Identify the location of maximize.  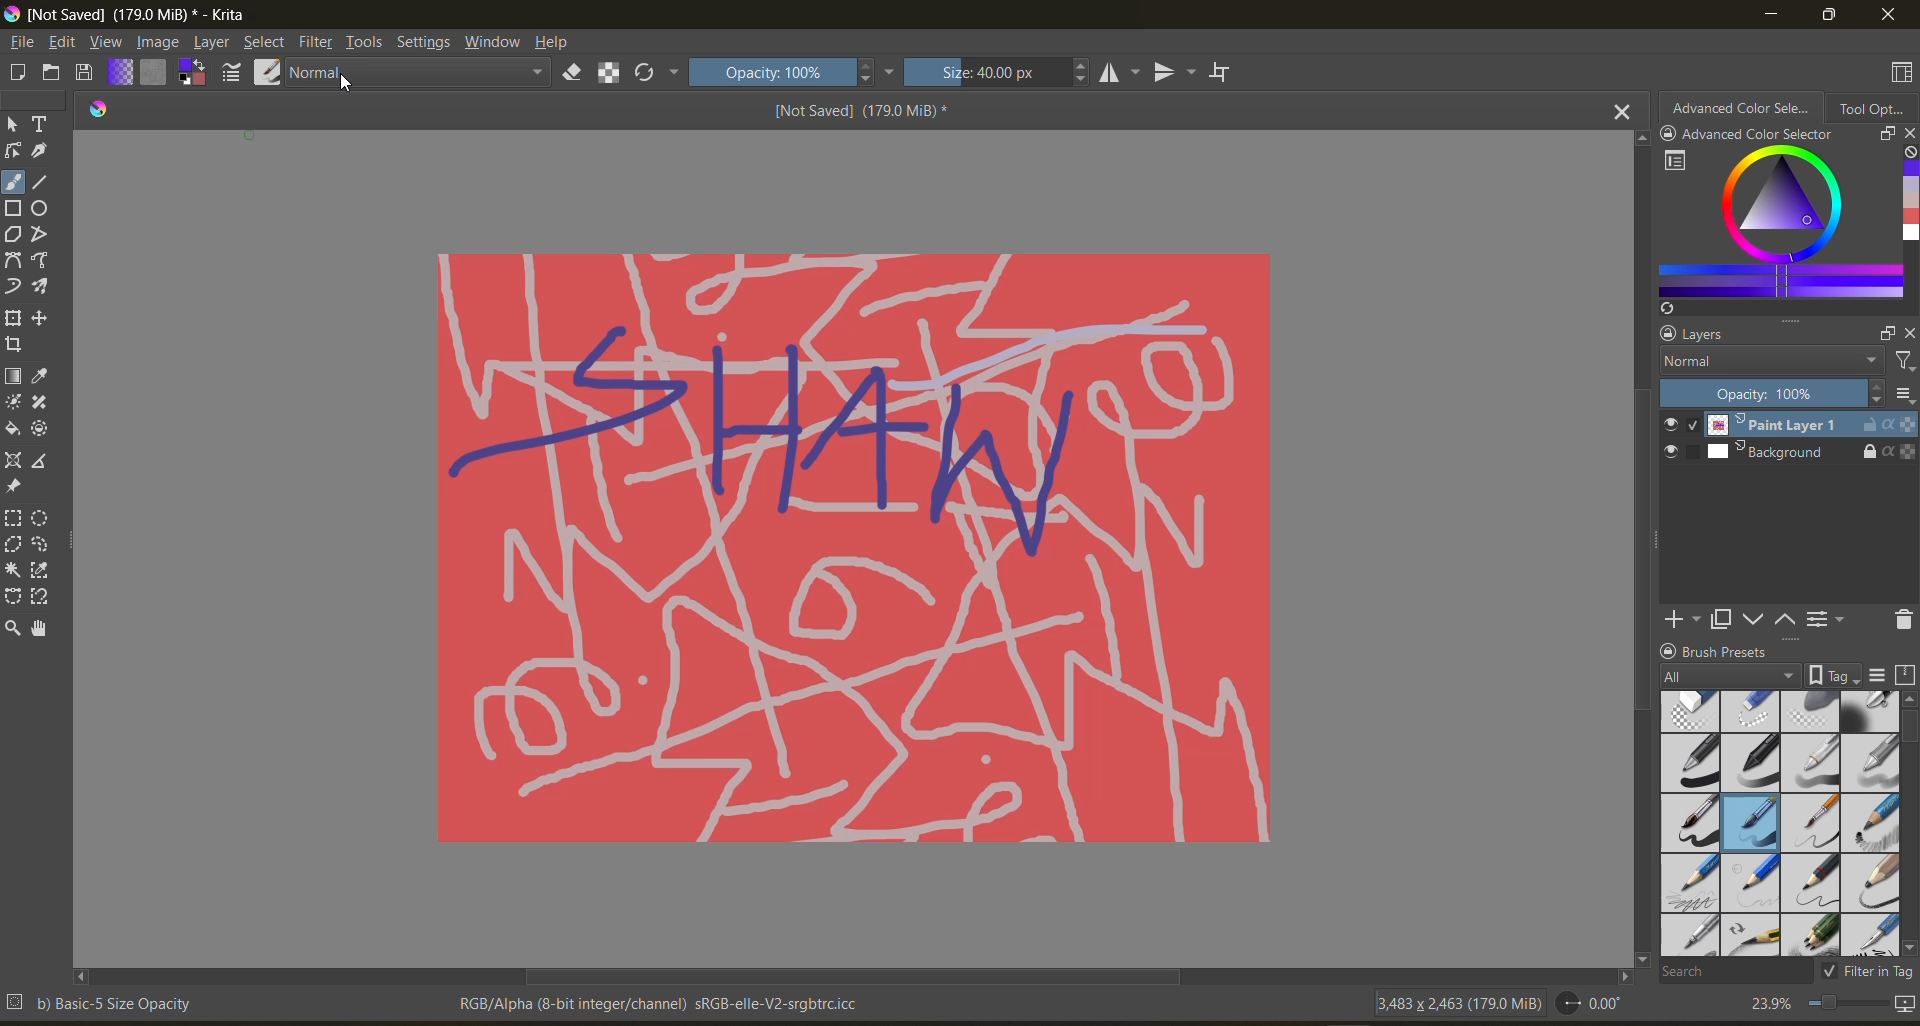
(1829, 16).